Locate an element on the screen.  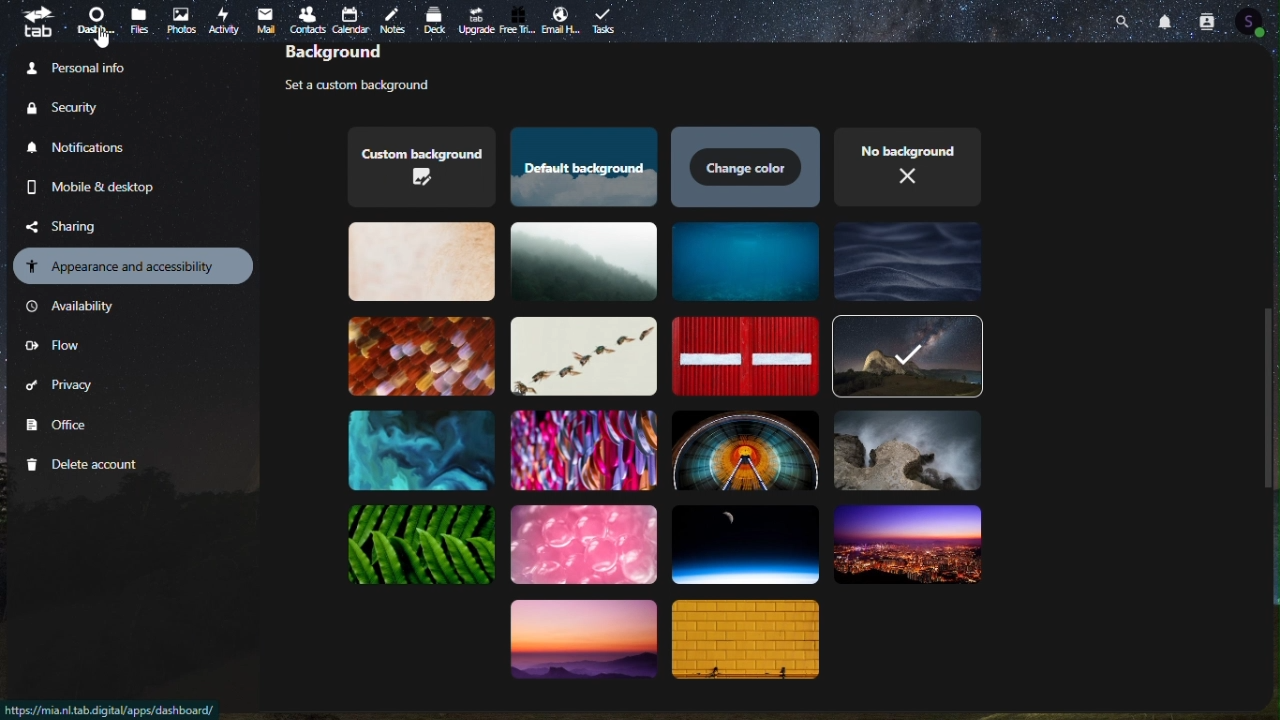
Themes is located at coordinates (741, 356).